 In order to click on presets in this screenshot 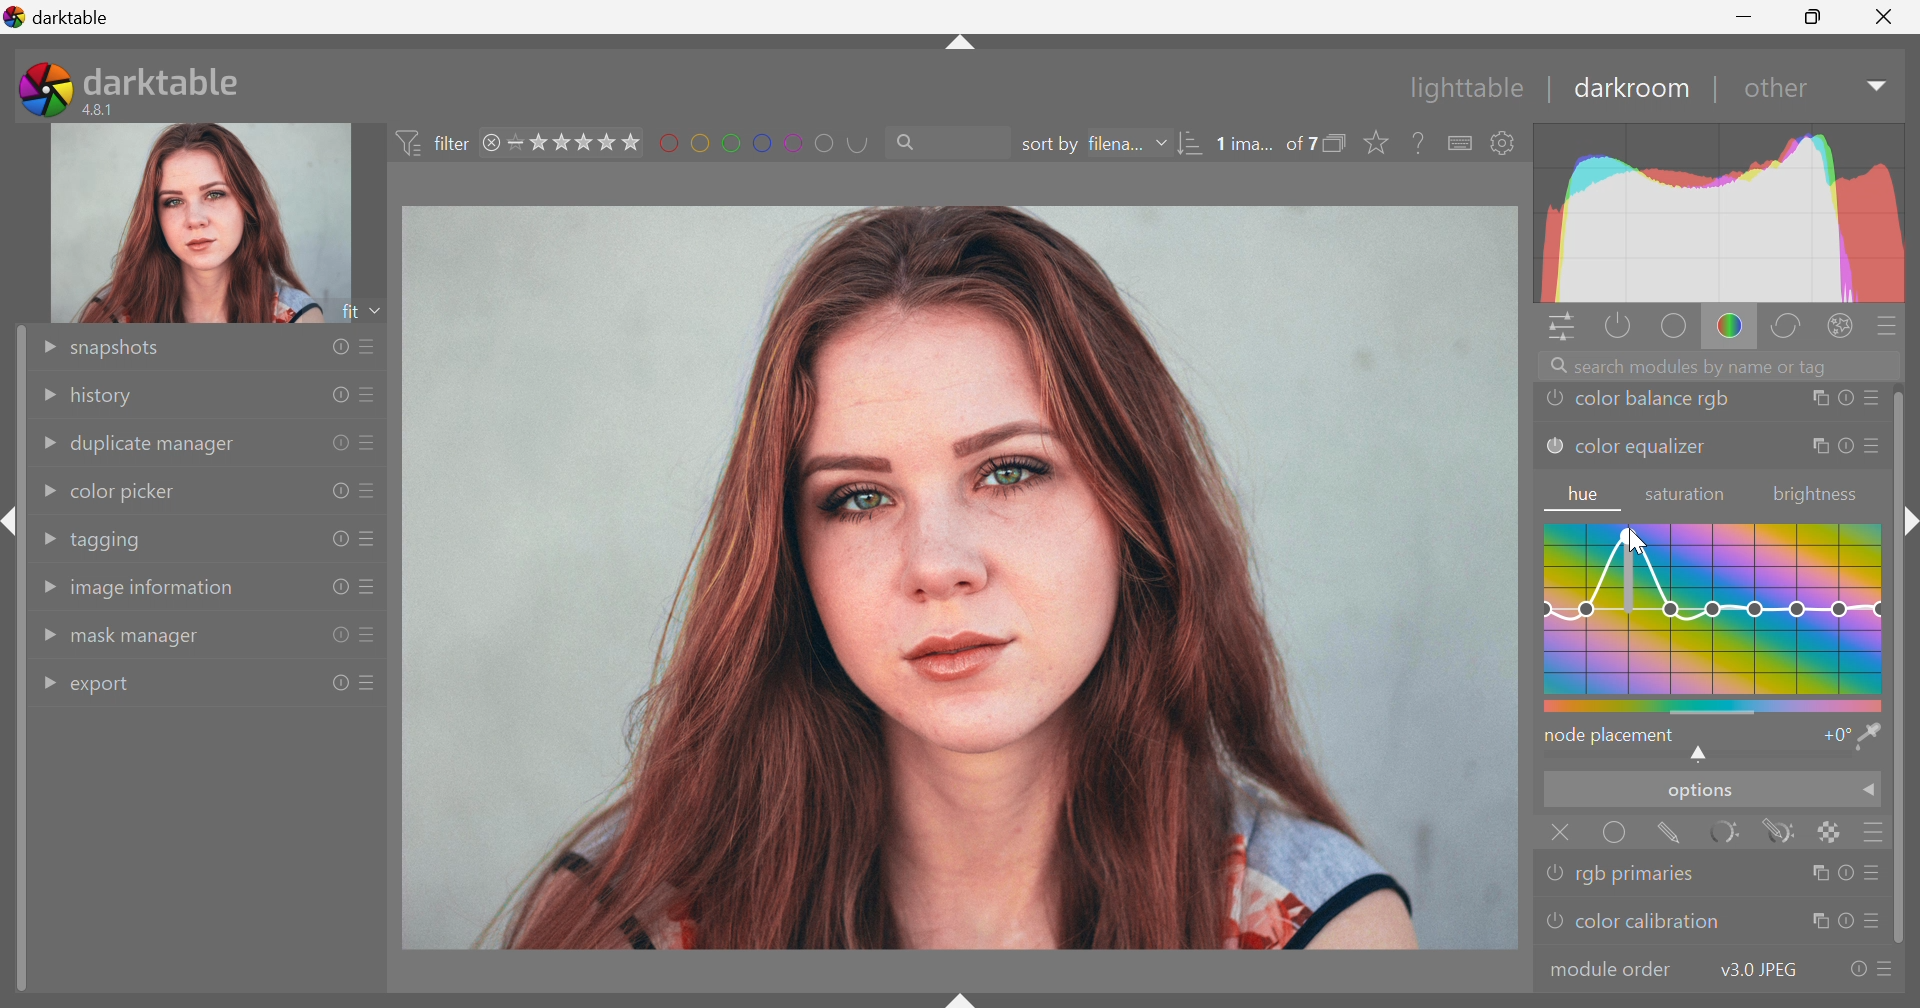, I will do `click(370, 395)`.